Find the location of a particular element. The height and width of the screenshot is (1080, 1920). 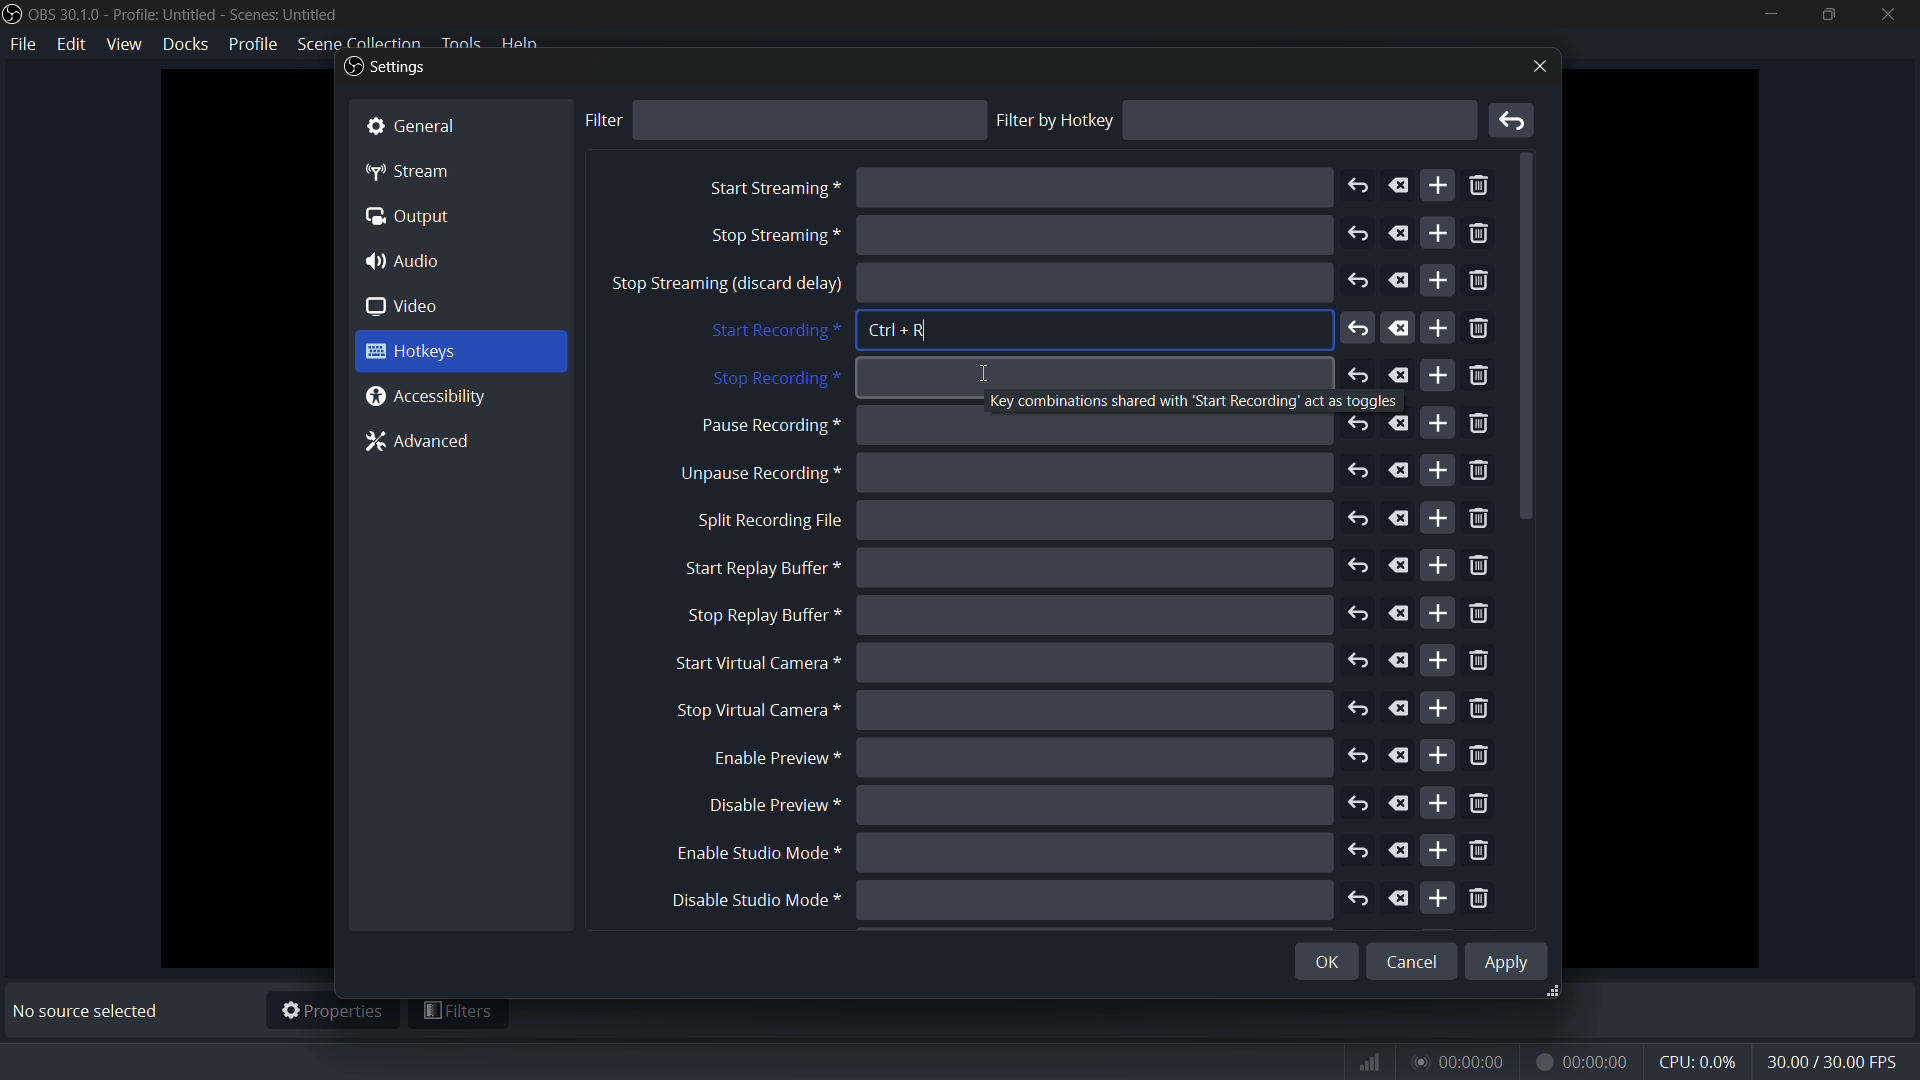

0 video is located at coordinates (417, 307).